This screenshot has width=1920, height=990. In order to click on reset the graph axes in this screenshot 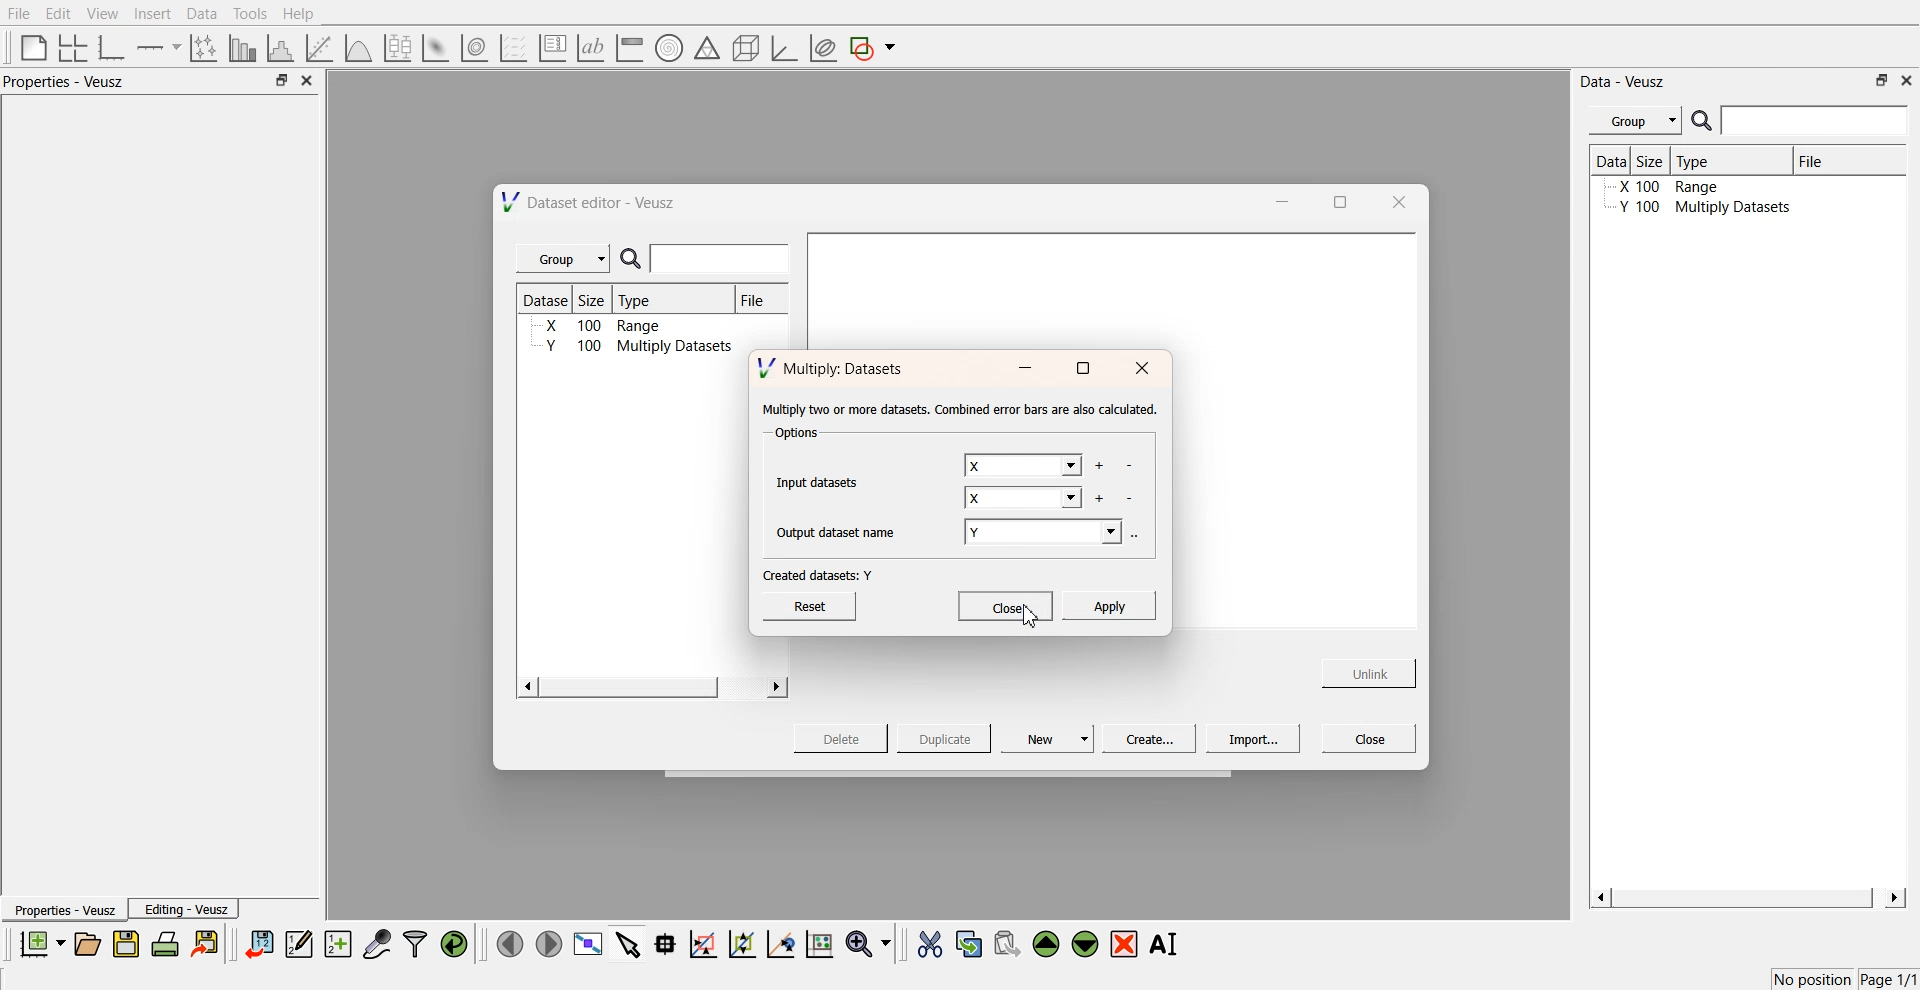, I will do `click(819, 945)`.